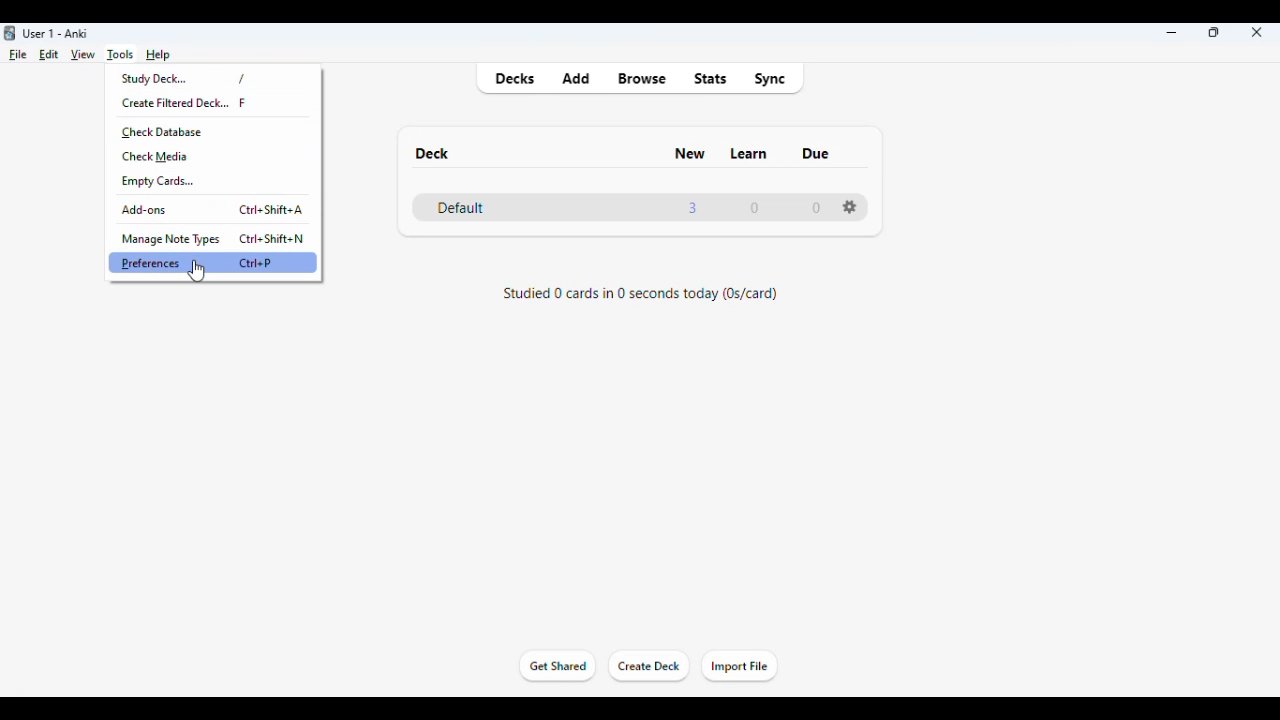  What do you see at coordinates (122, 55) in the screenshot?
I see `tools` at bounding box center [122, 55].